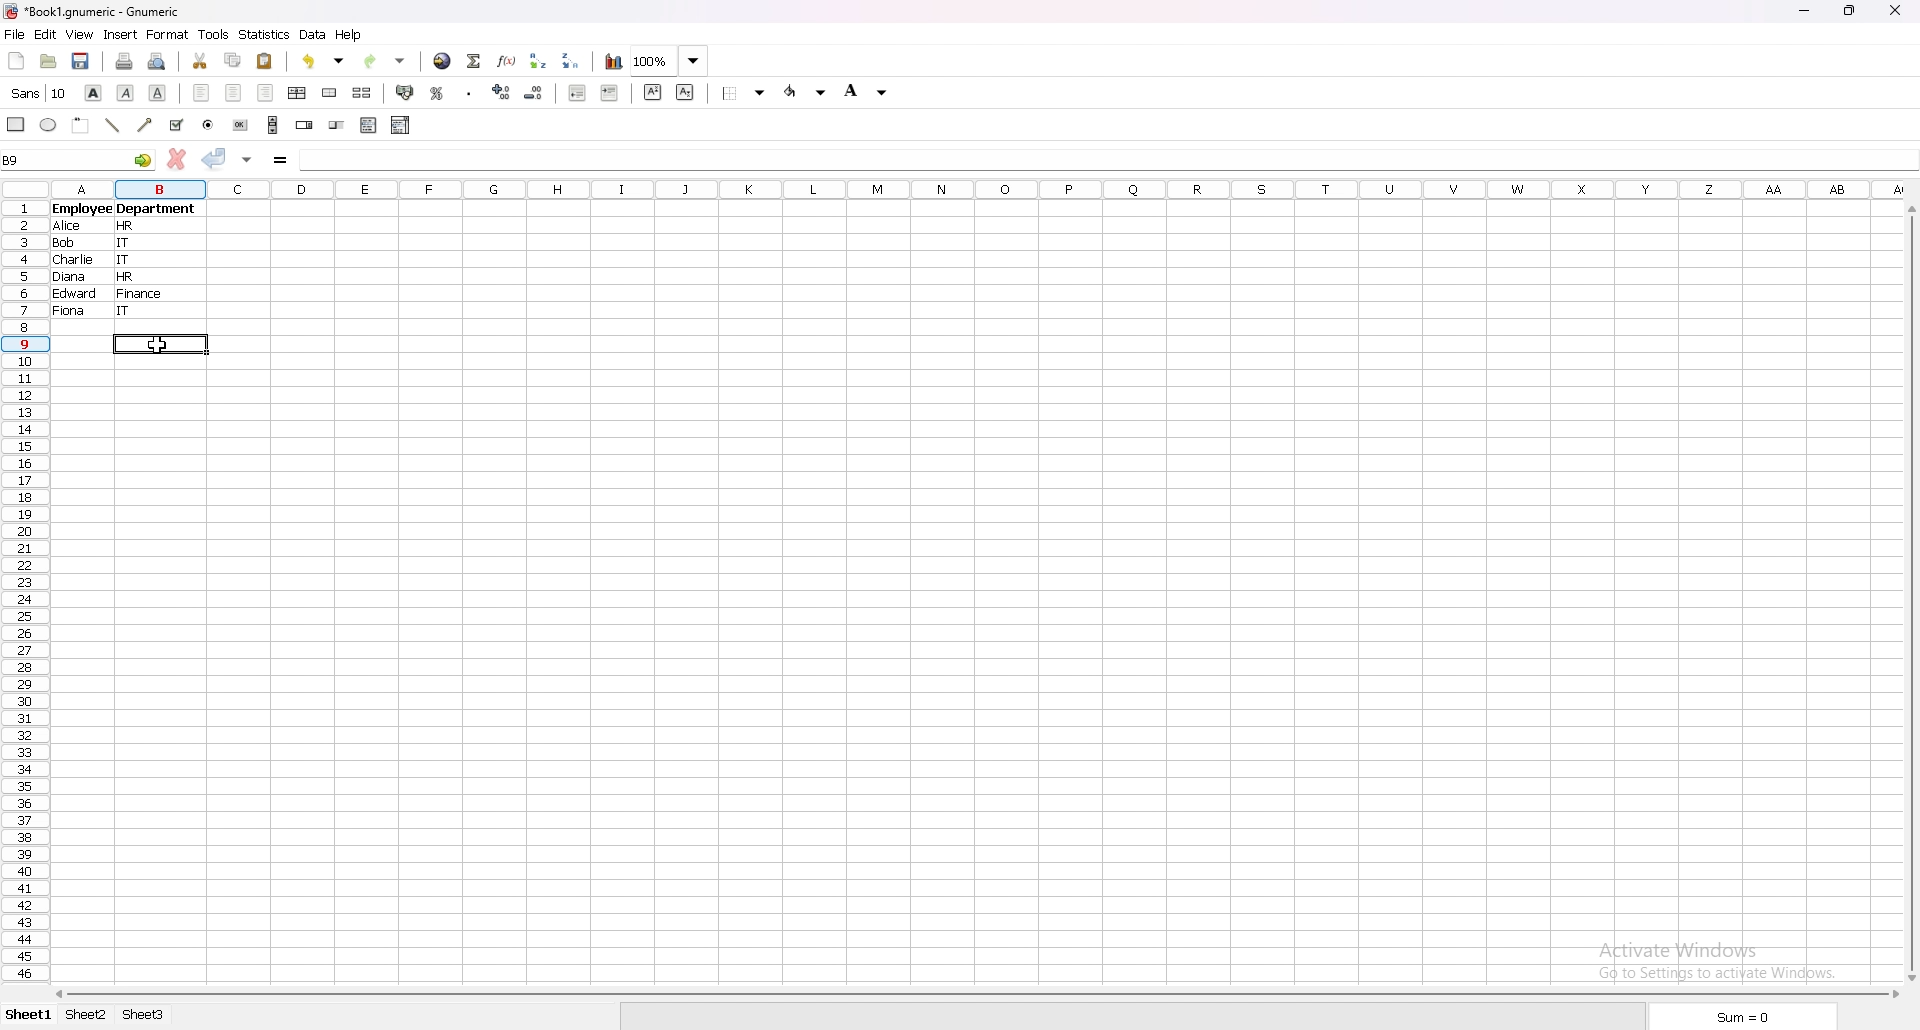  Describe the element at coordinates (79, 160) in the screenshot. I see `selected cell` at that location.